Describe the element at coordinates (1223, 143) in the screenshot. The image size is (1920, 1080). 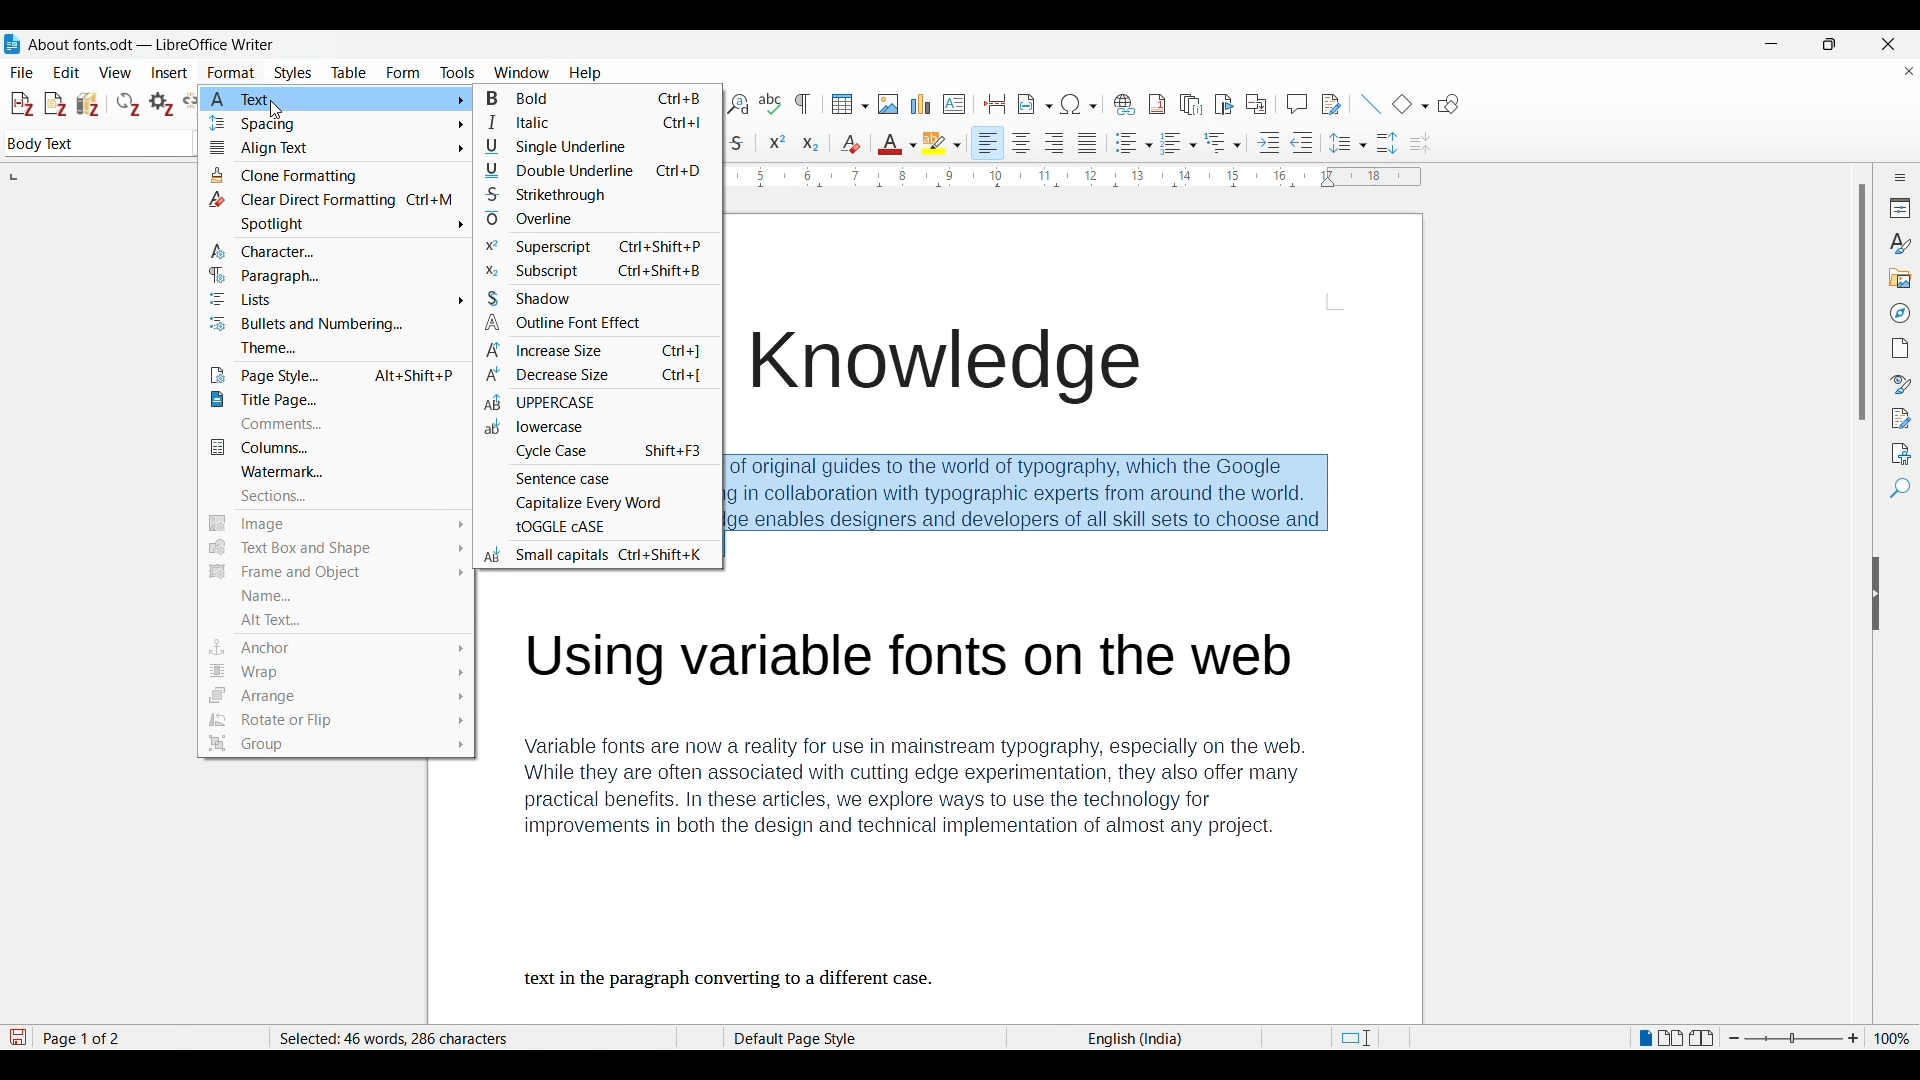
I see `Select outline format` at that location.